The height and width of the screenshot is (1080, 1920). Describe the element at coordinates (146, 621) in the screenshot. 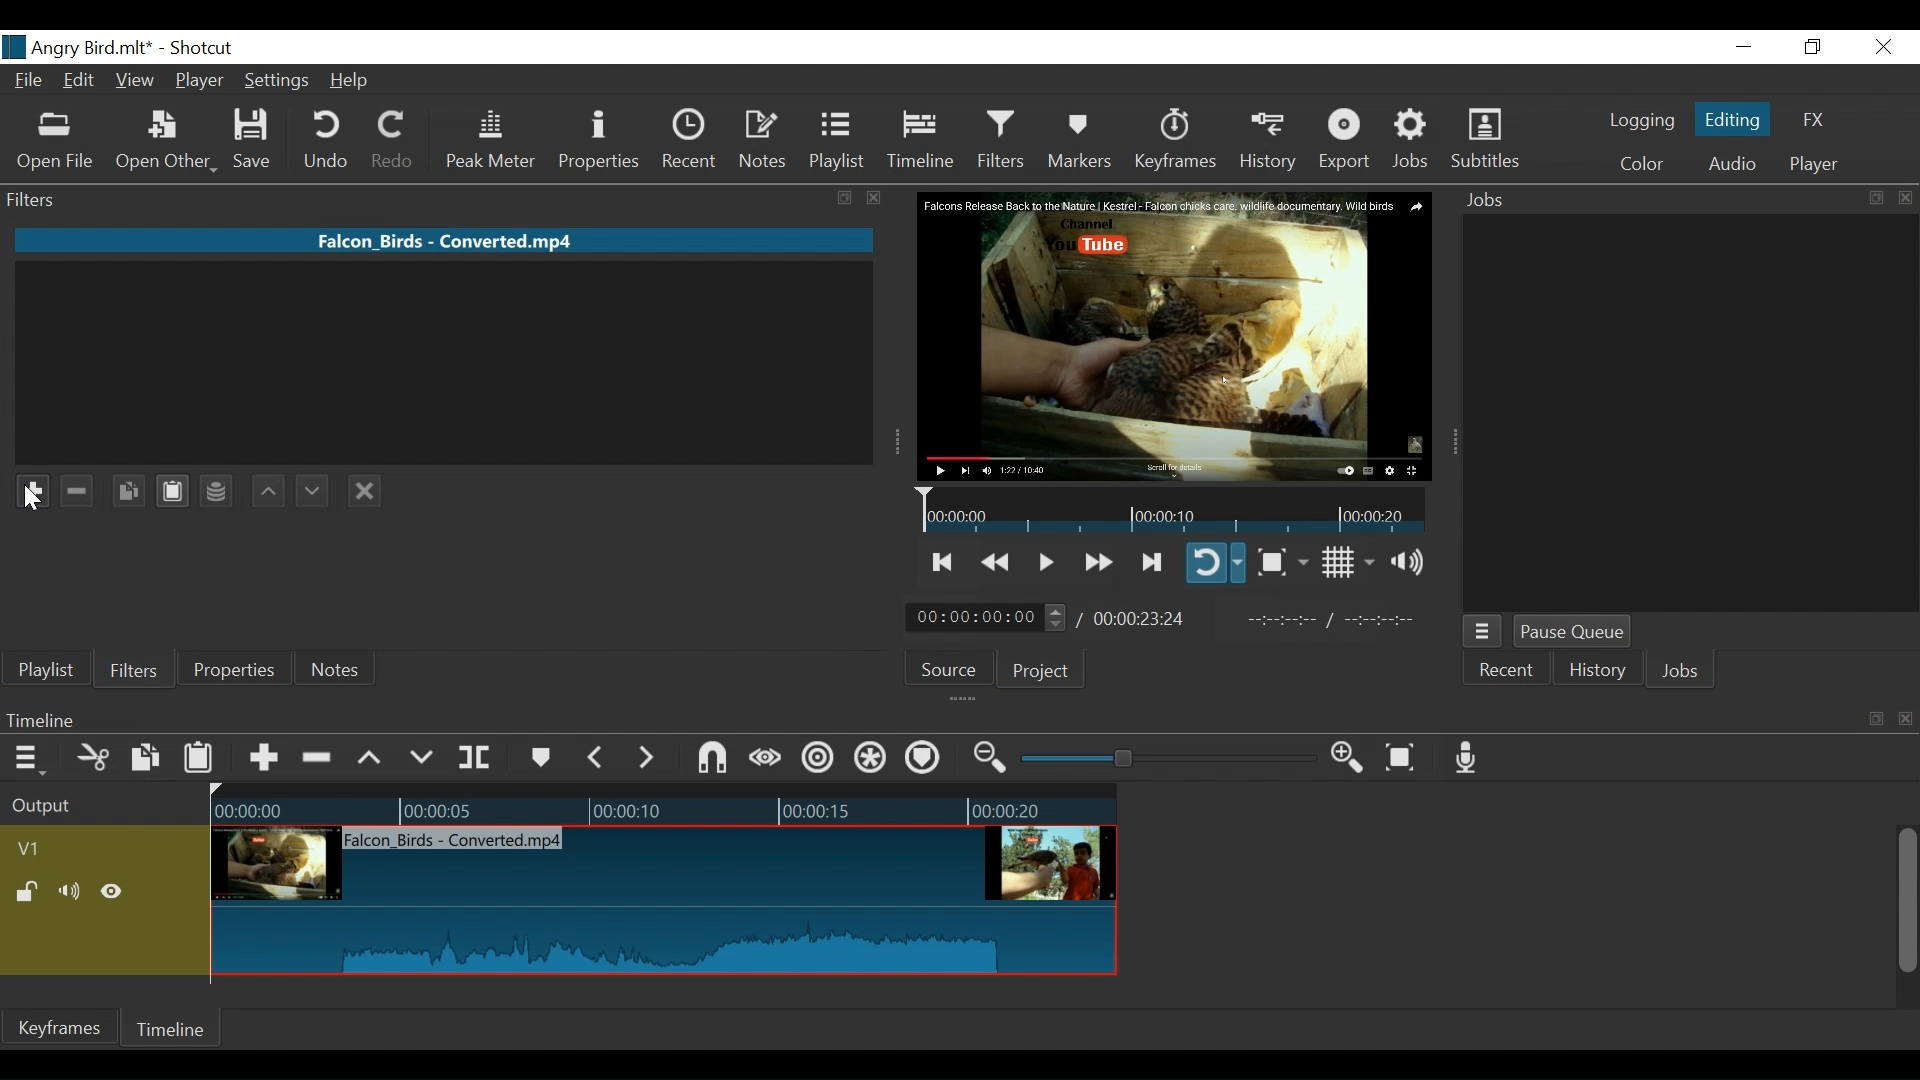

I see `Remove Cut` at that location.